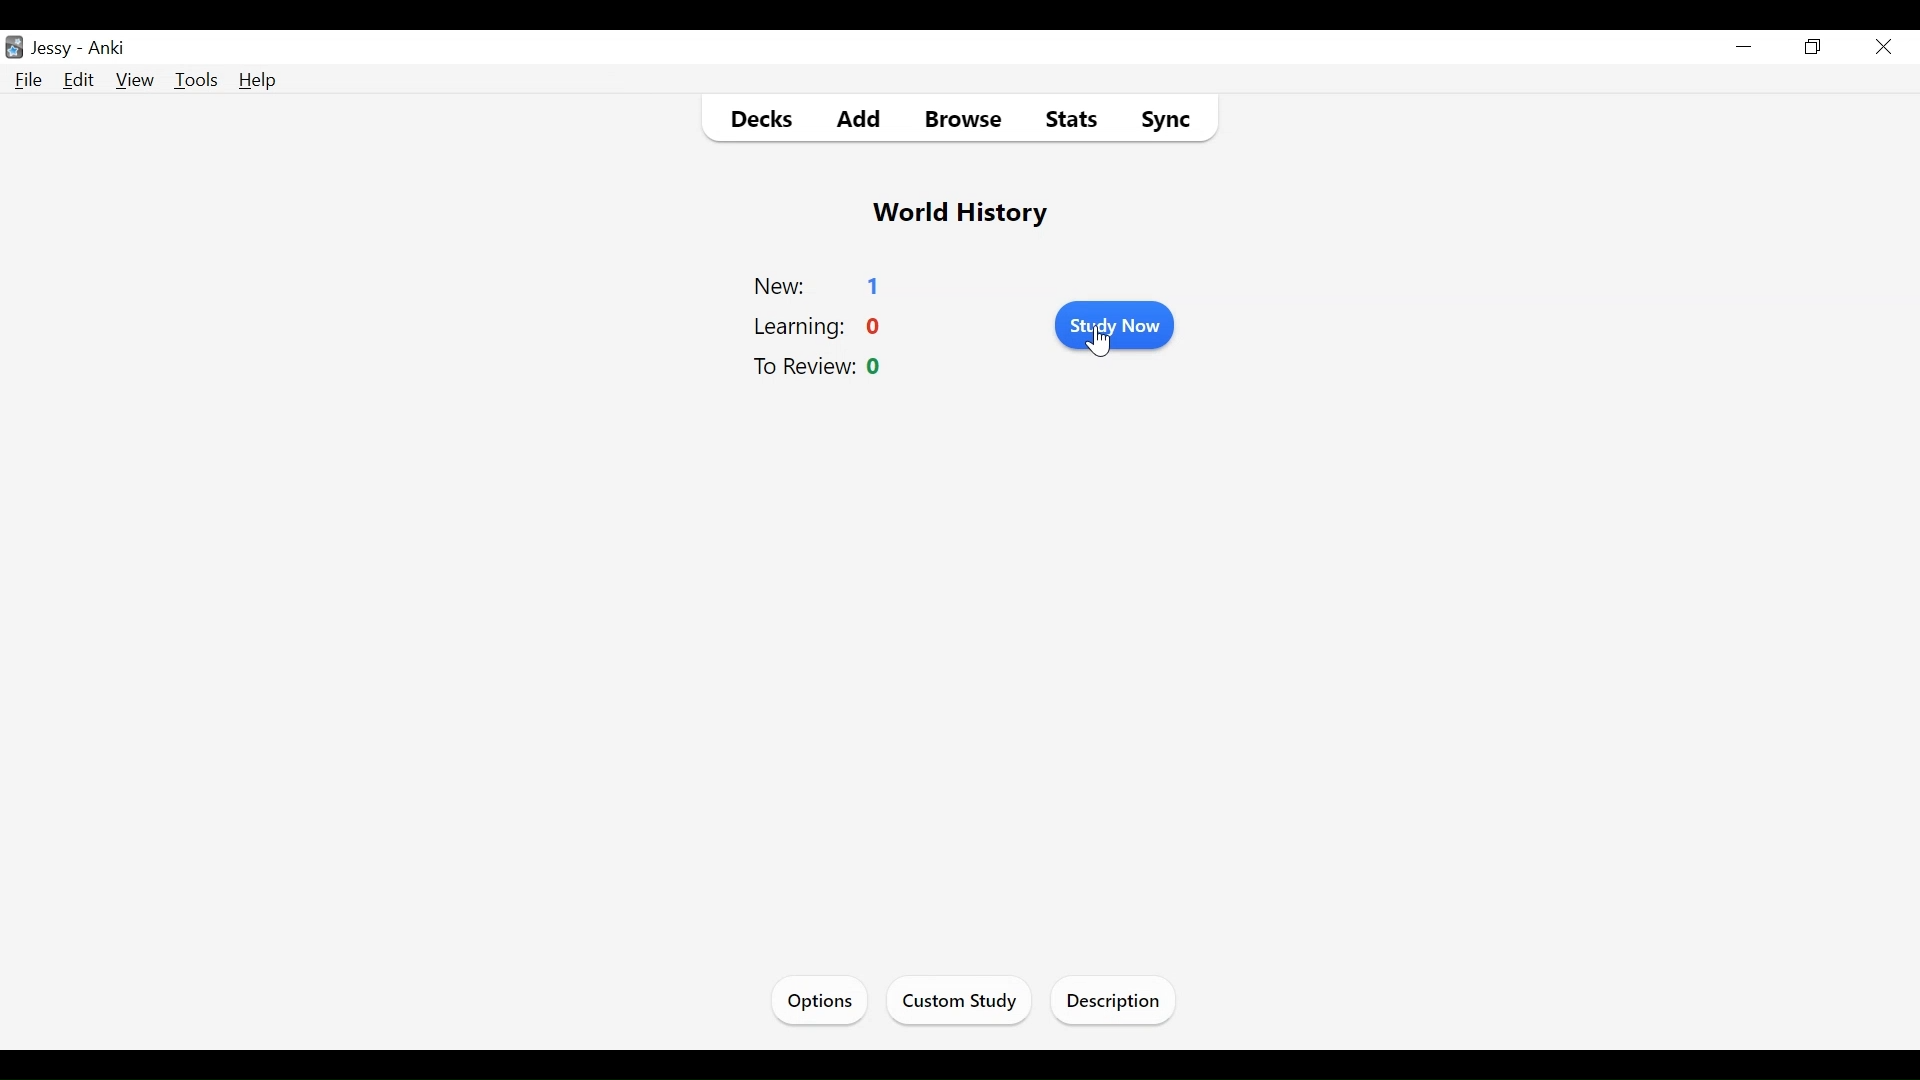 The height and width of the screenshot is (1080, 1920). What do you see at coordinates (821, 325) in the screenshot?
I see `Learning: 0` at bounding box center [821, 325].